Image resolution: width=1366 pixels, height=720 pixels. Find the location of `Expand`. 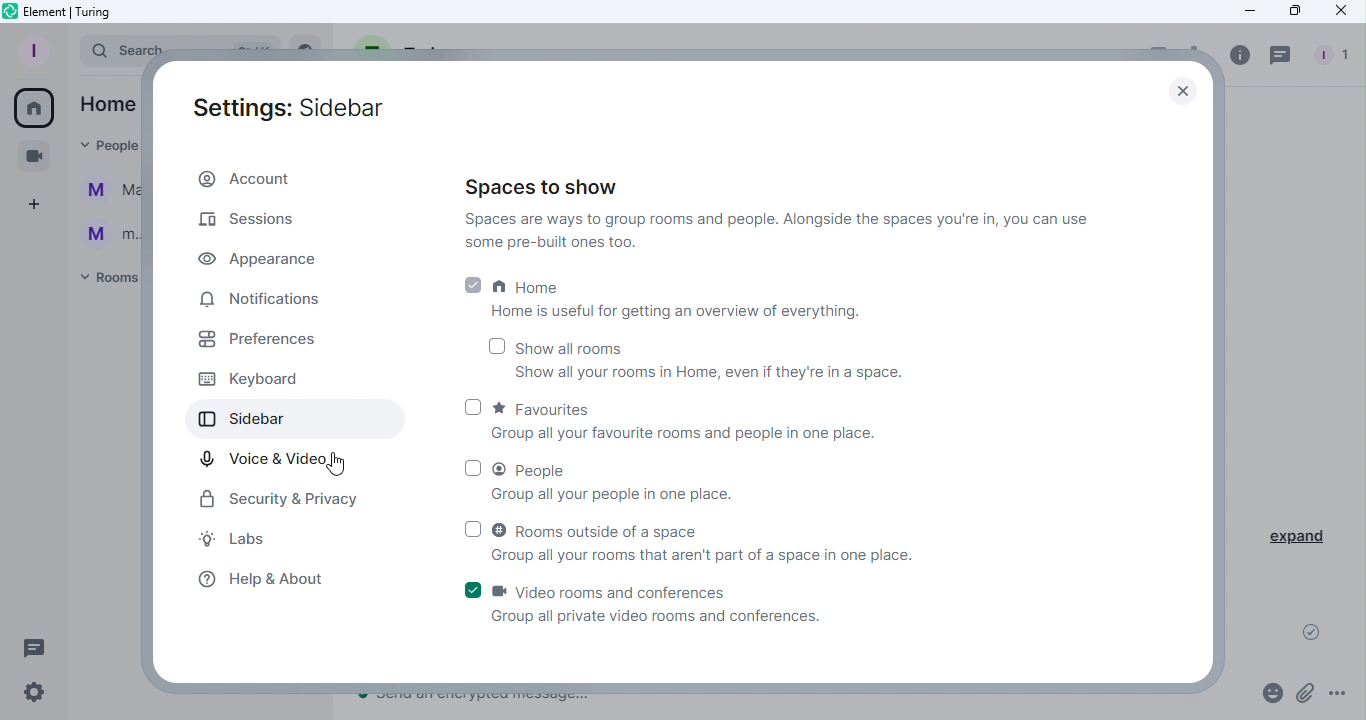

Expand is located at coordinates (1294, 537).